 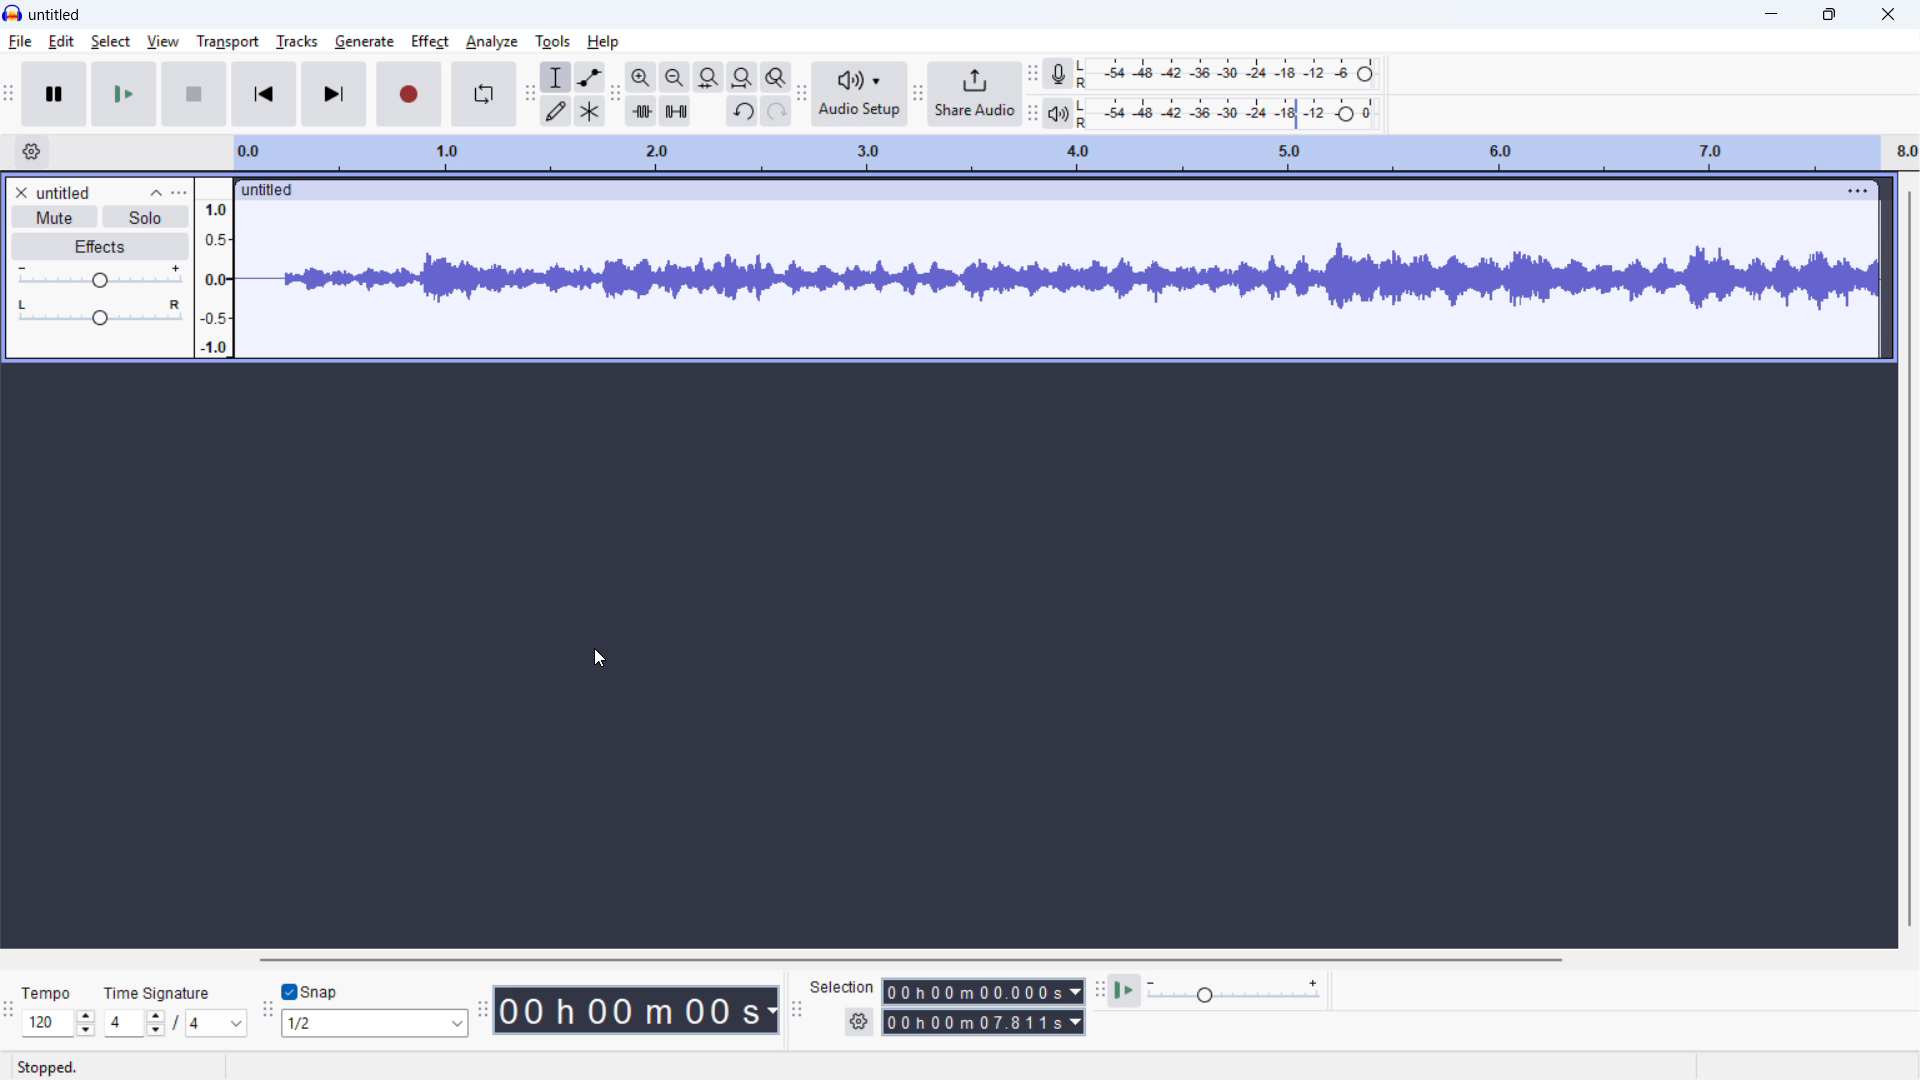 I want to click on set snapping, so click(x=375, y=1024).